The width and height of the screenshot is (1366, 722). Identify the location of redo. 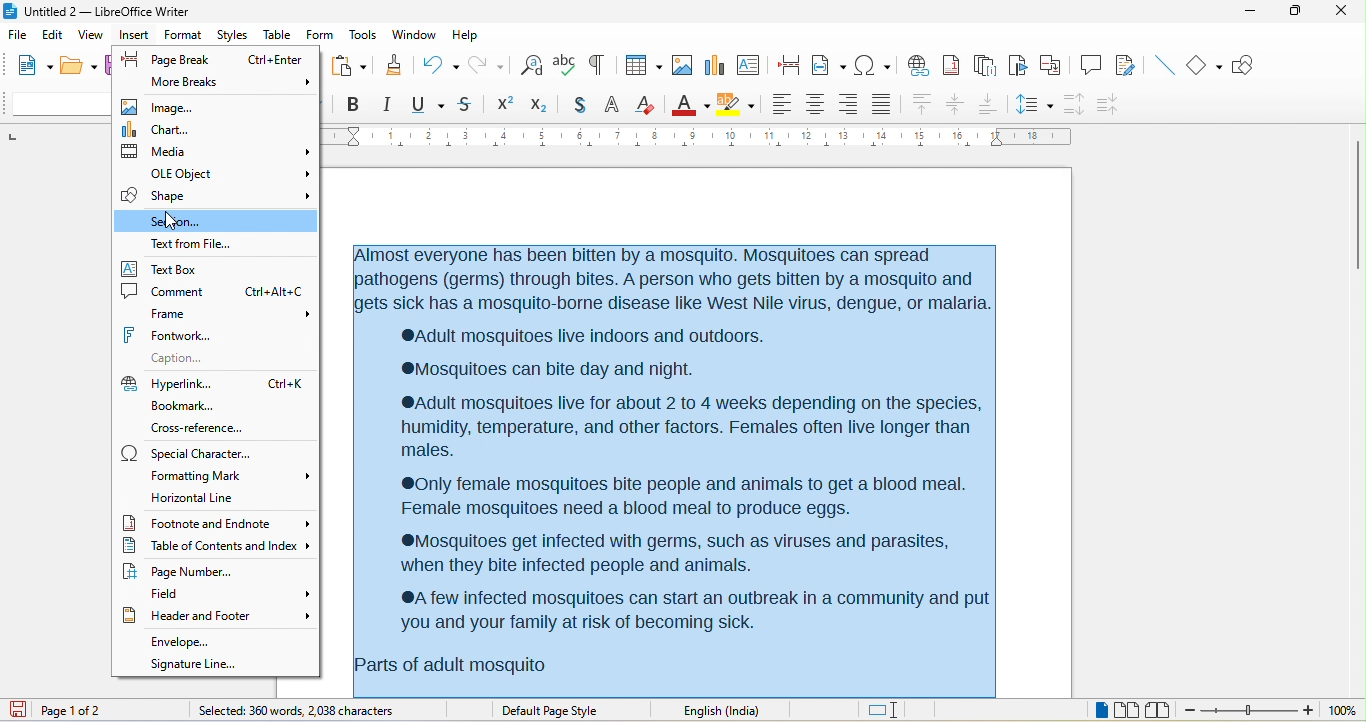
(485, 64).